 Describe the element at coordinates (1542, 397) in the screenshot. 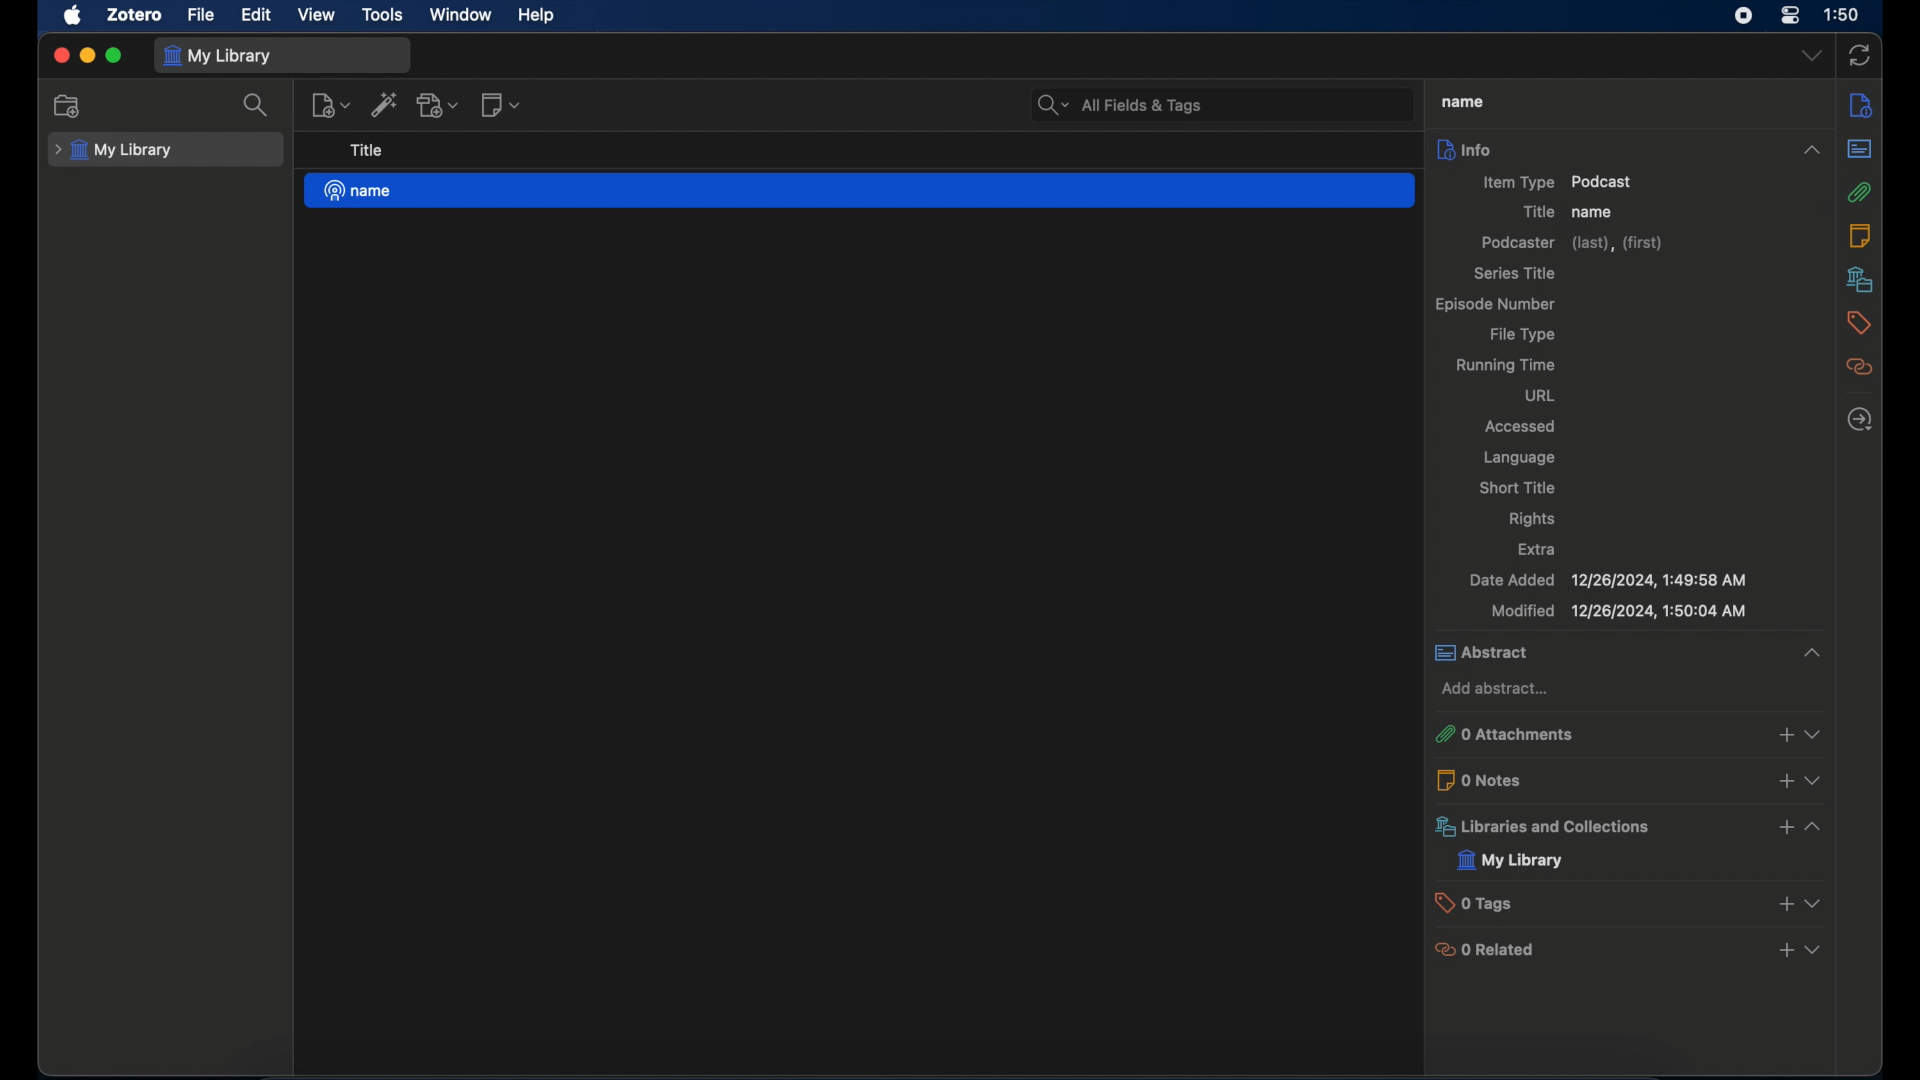

I see `url` at that location.